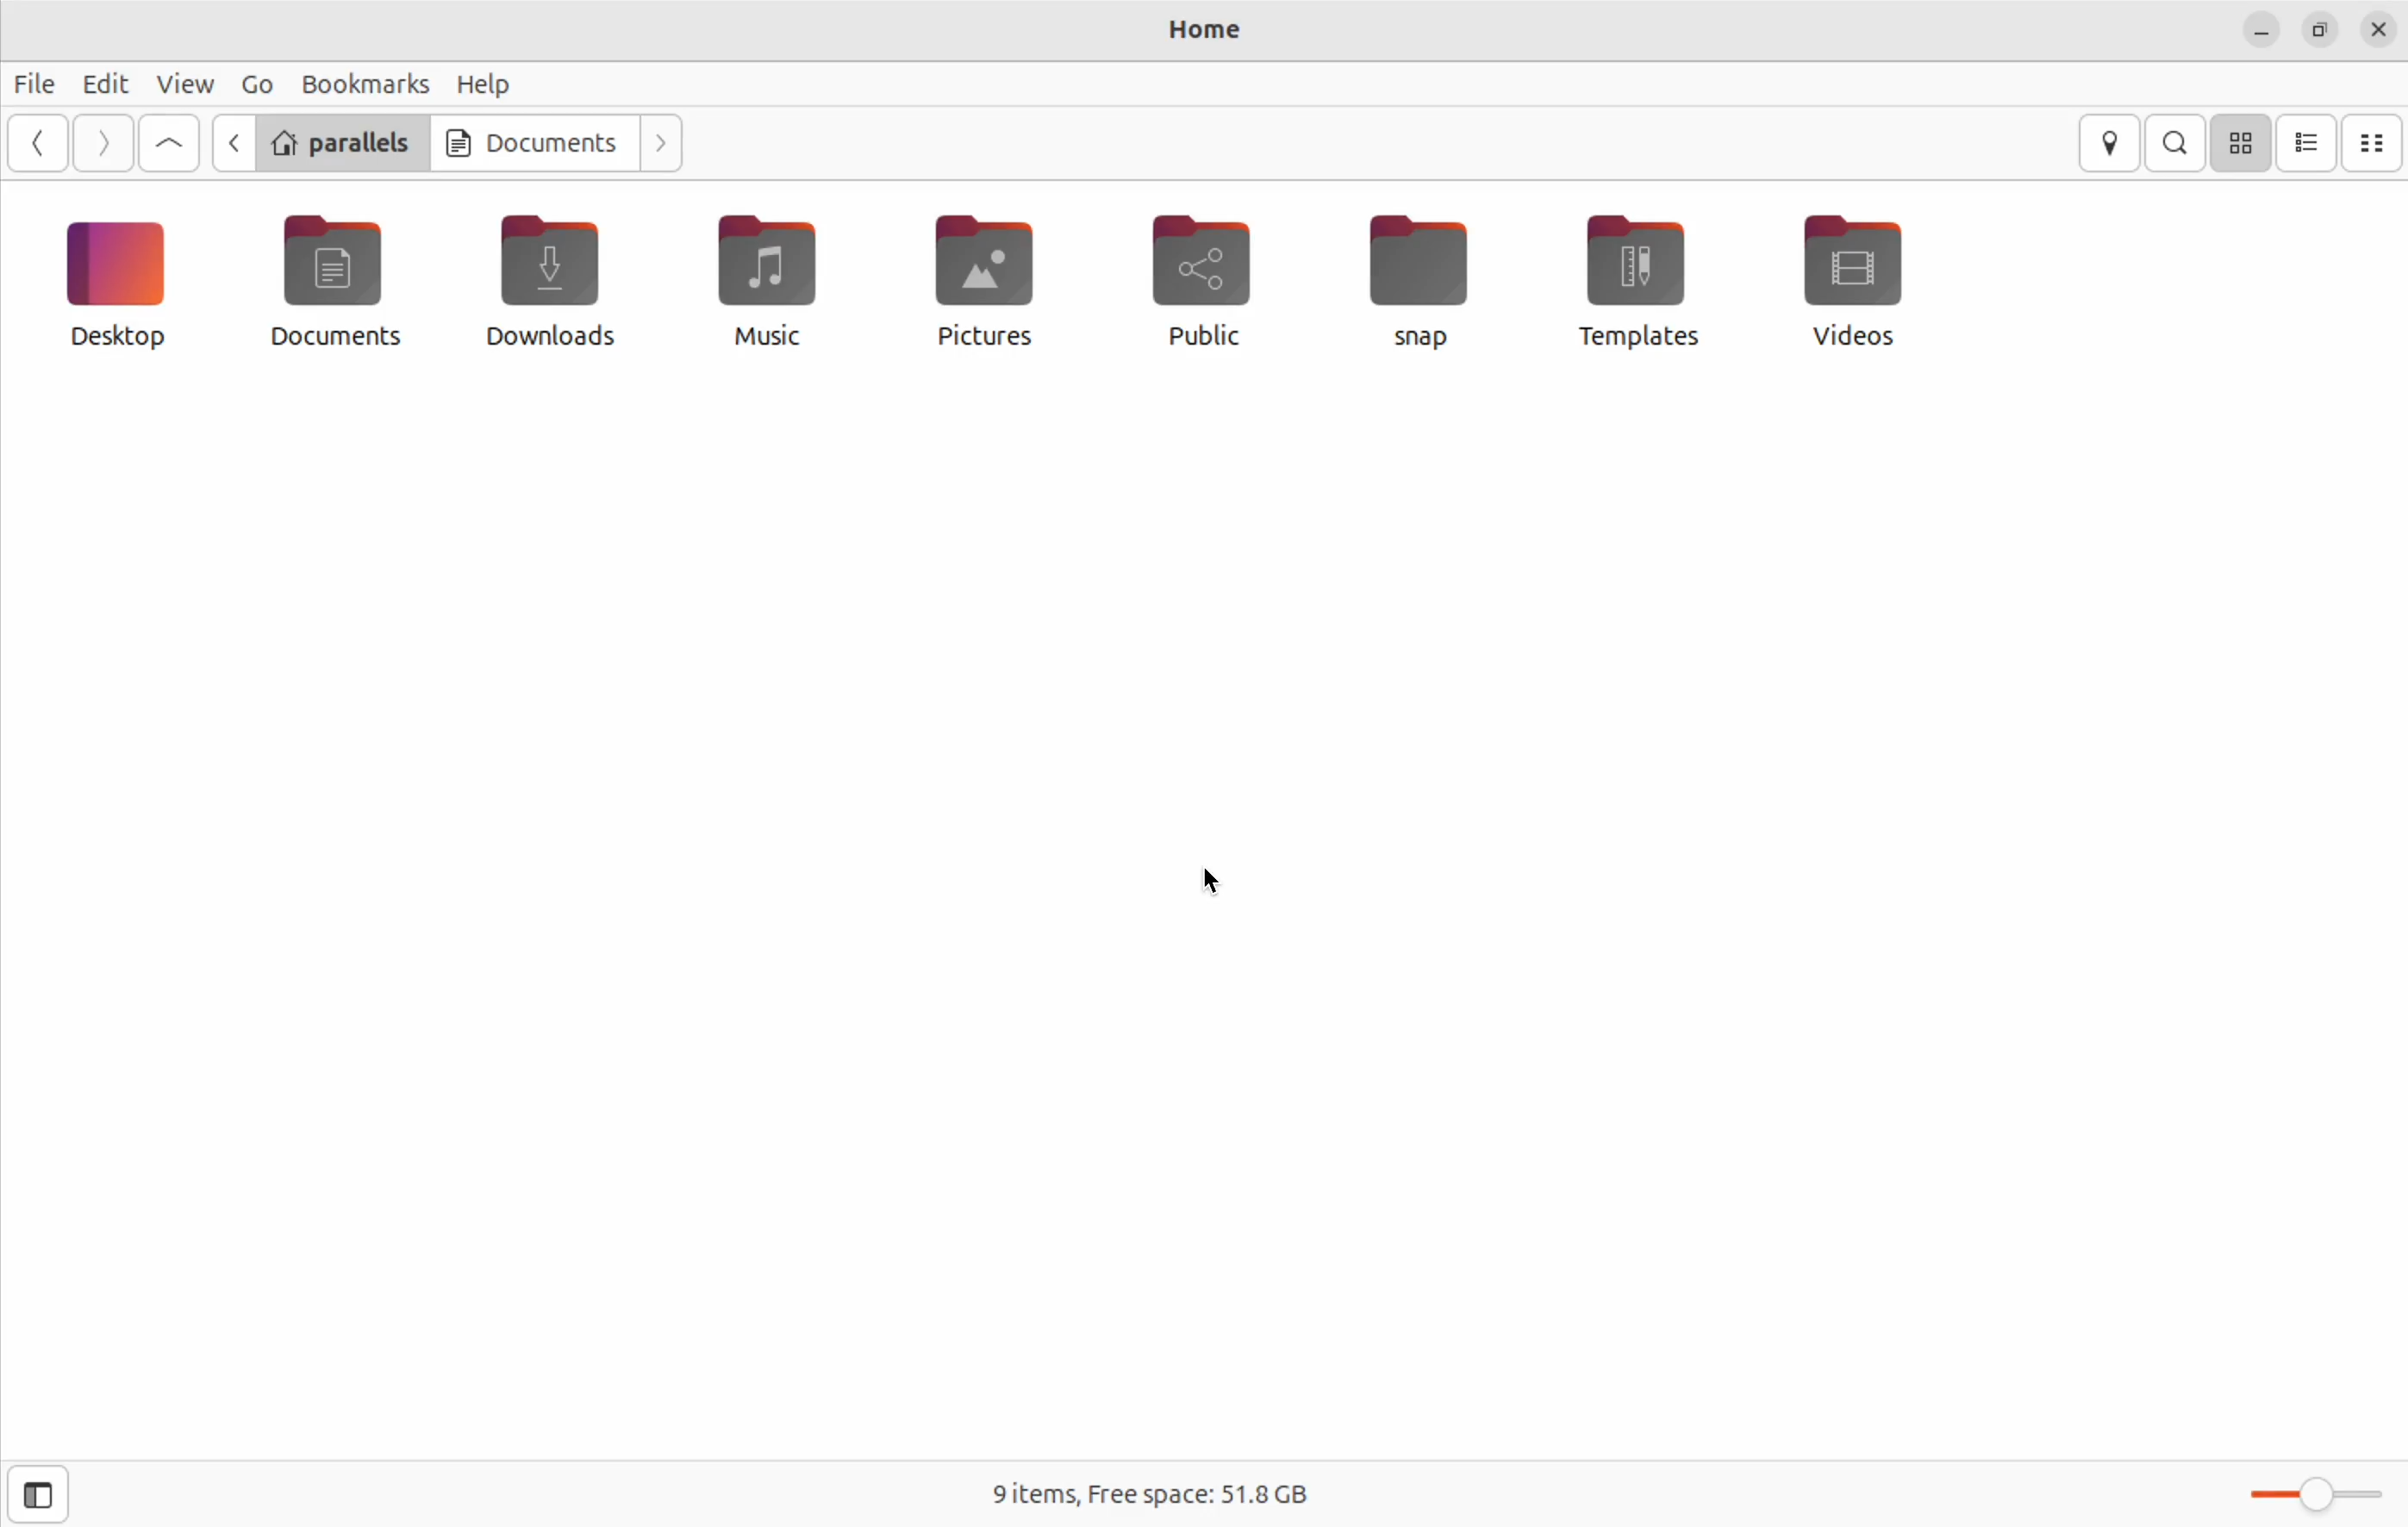 This screenshot has width=2408, height=1527. What do you see at coordinates (1427, 284) in the screenshot?
I see `snap files` at bounding box center [1427, 284].